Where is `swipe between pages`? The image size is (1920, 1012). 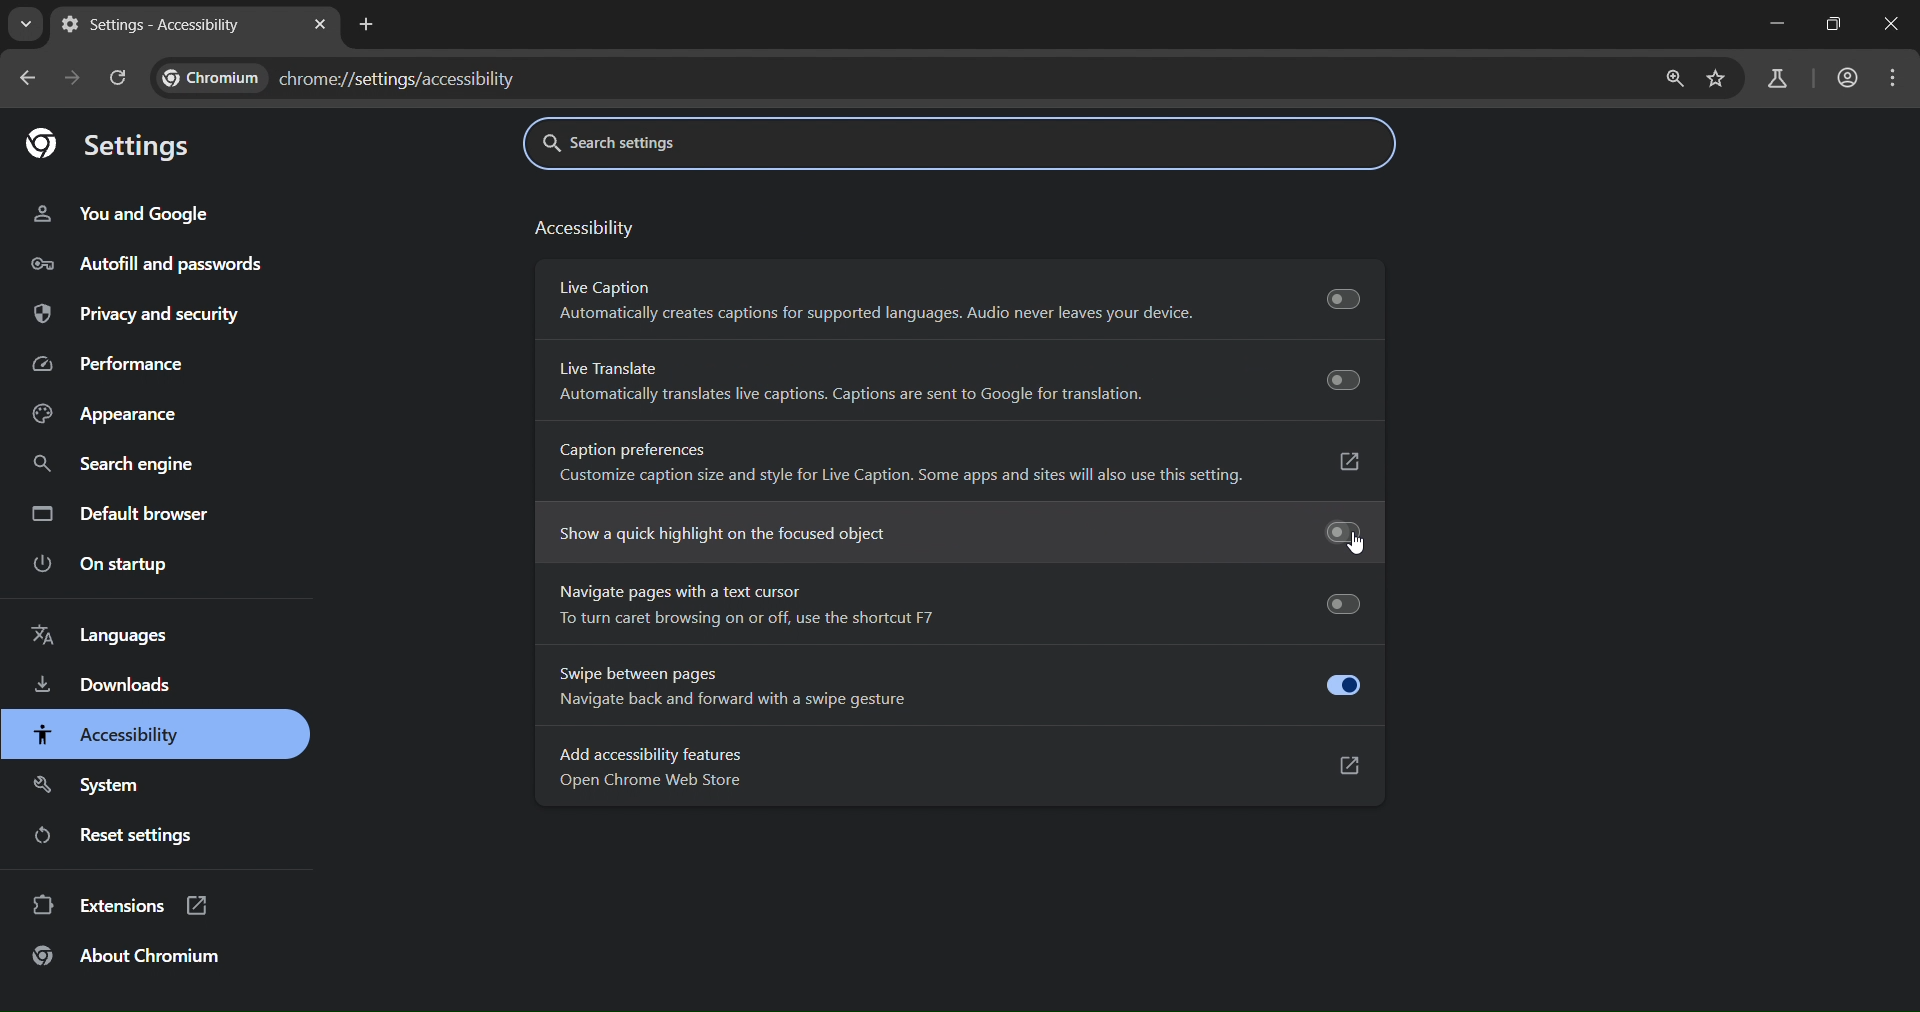 swipe between pages is located at coordinates (779, 687).